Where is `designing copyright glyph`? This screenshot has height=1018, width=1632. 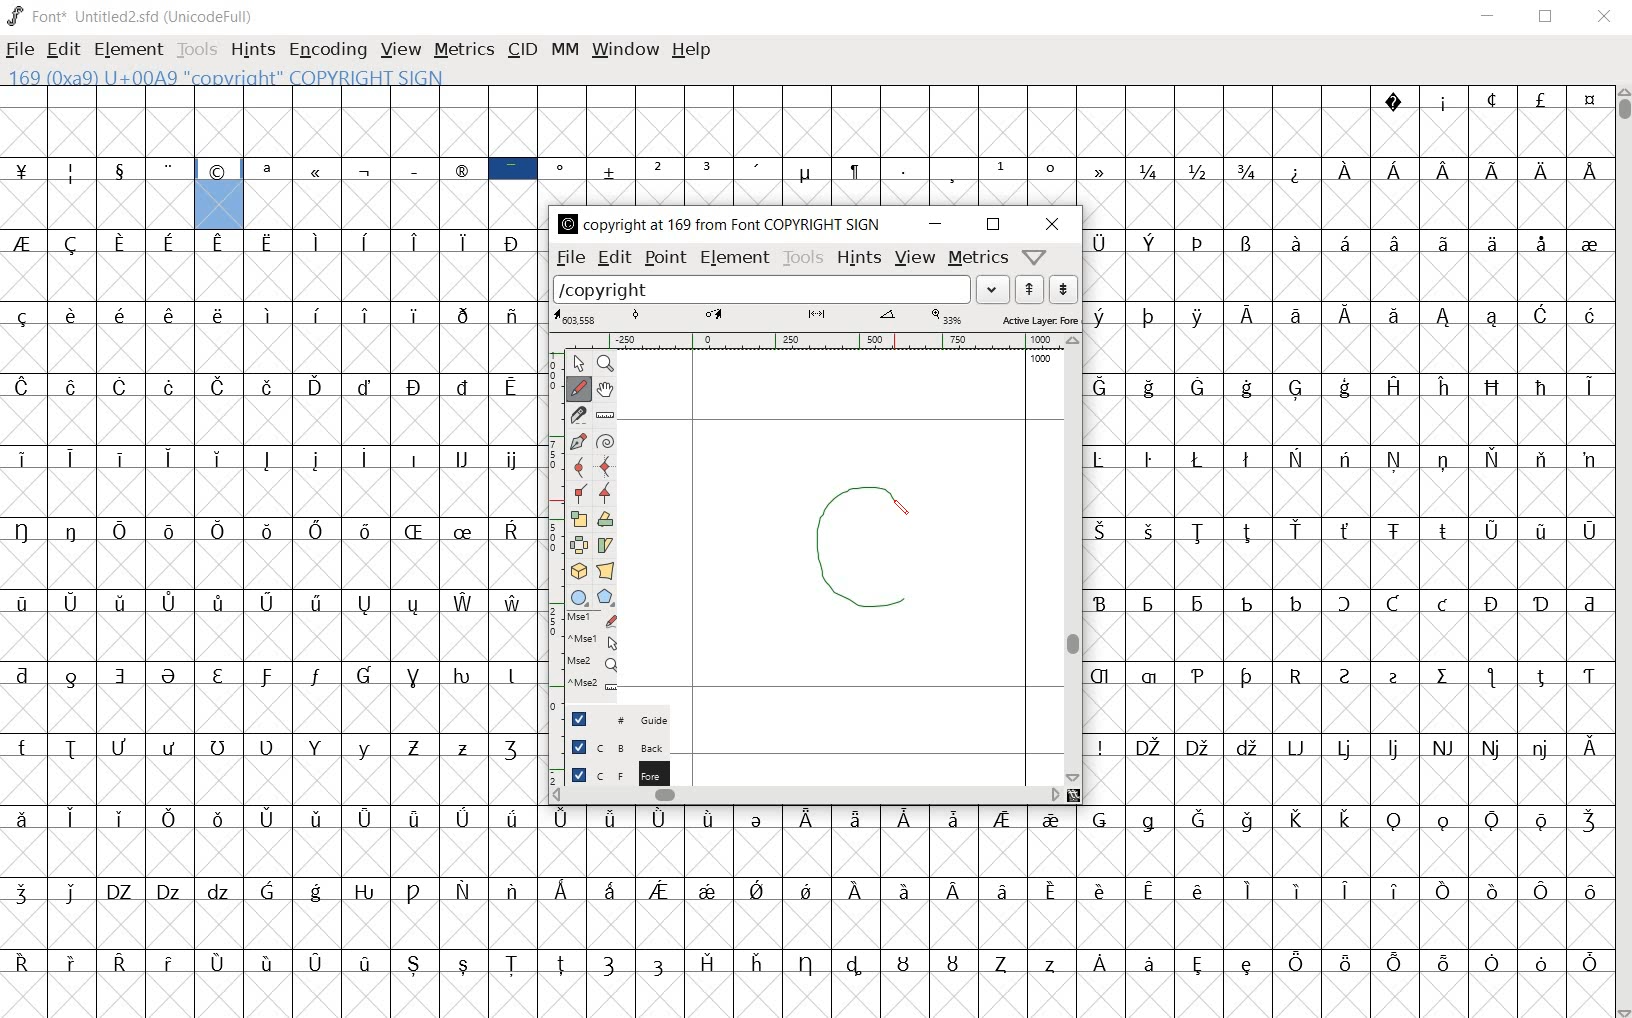 designing copyright glyph is located at coordinates (873, 542).